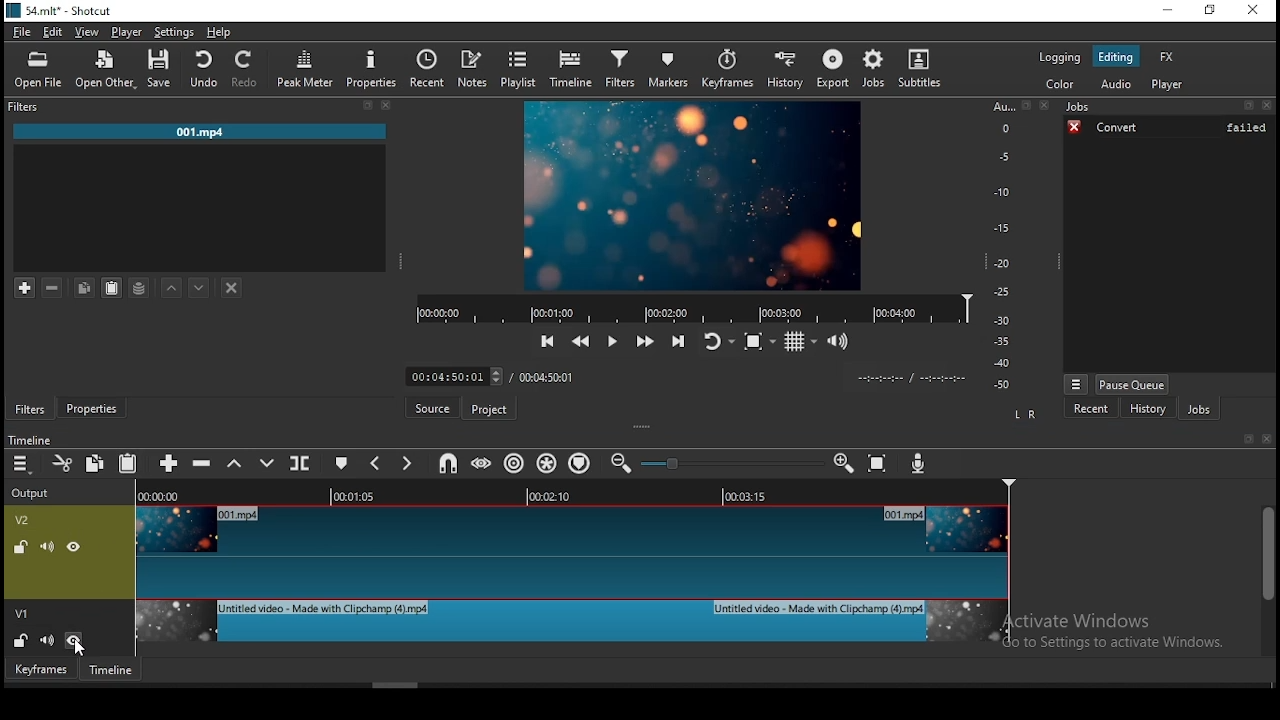 Image resolution: width=1280 pixels, height=720 pixels. I want to click on cut, so click(59, 461).